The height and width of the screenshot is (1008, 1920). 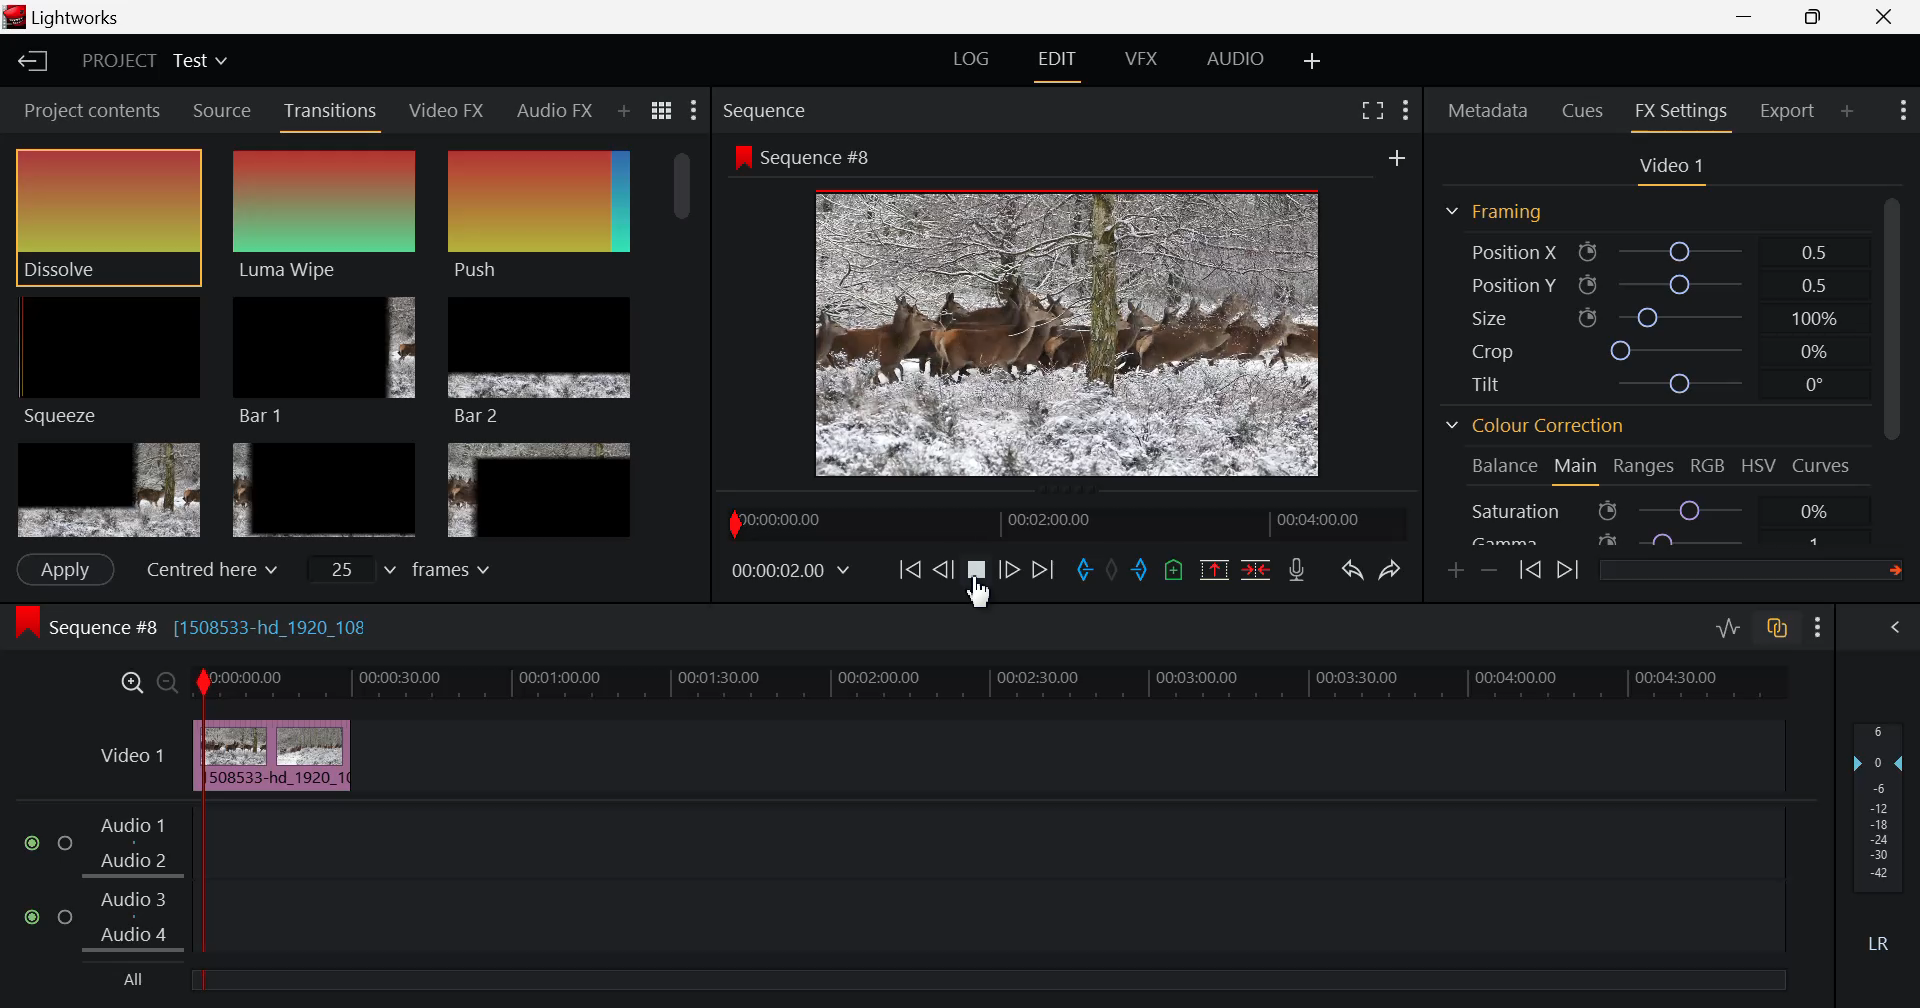 What do you see at coordinates (1898, 629) in the screenshot?
I see `View Audio Mix` at bounding box center [1898, 629].